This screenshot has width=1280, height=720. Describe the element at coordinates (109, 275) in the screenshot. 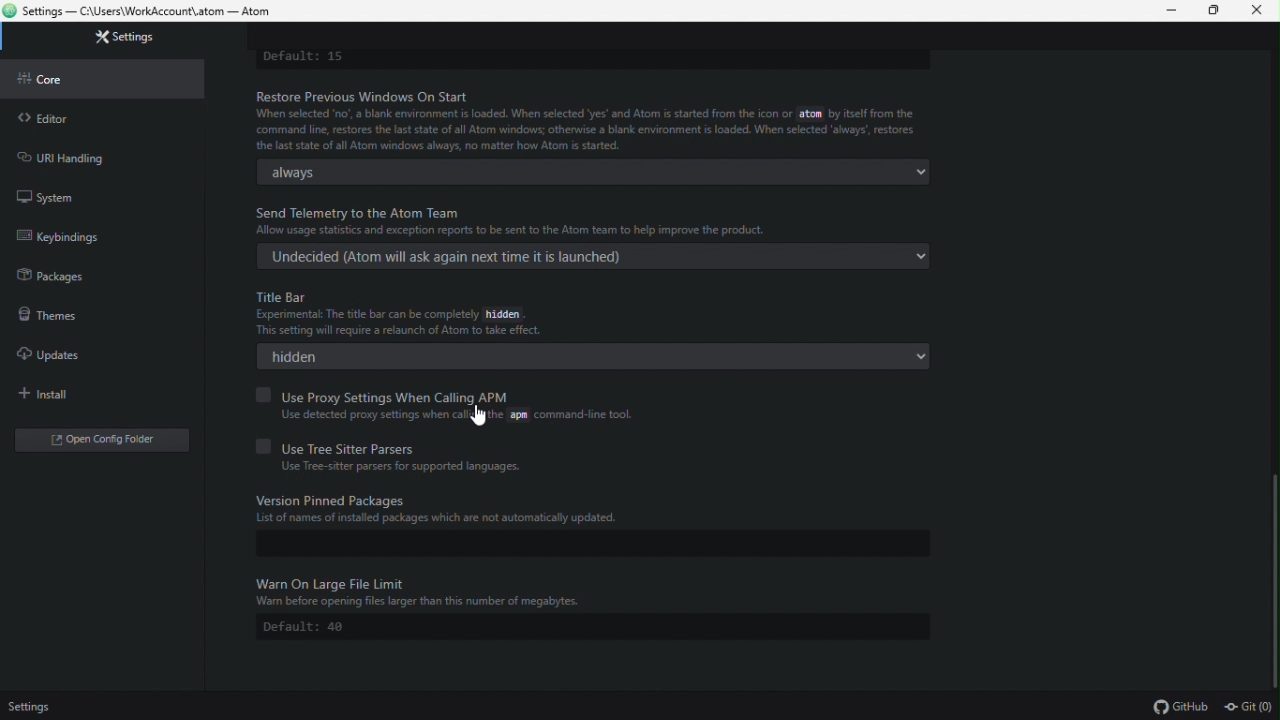

I see `packages` at that location.